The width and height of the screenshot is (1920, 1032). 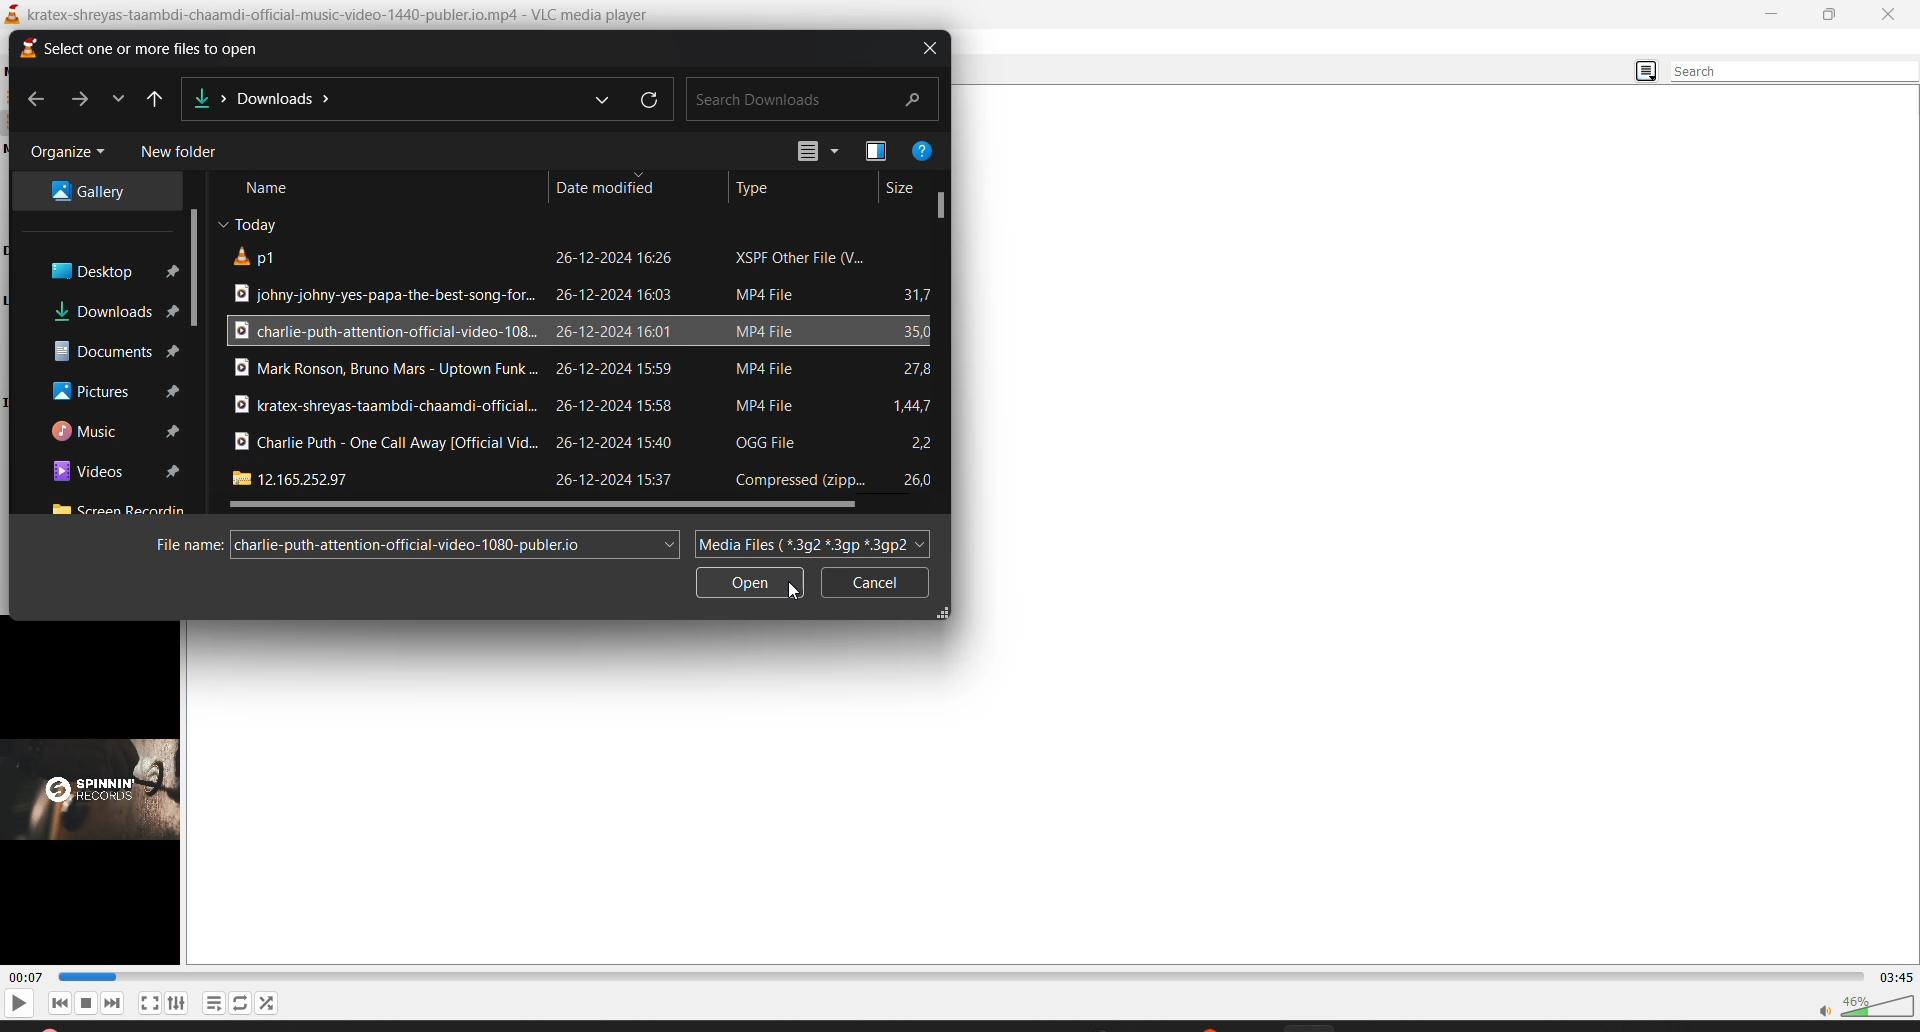 I want to click on change view, so click(x=1642, y=72).